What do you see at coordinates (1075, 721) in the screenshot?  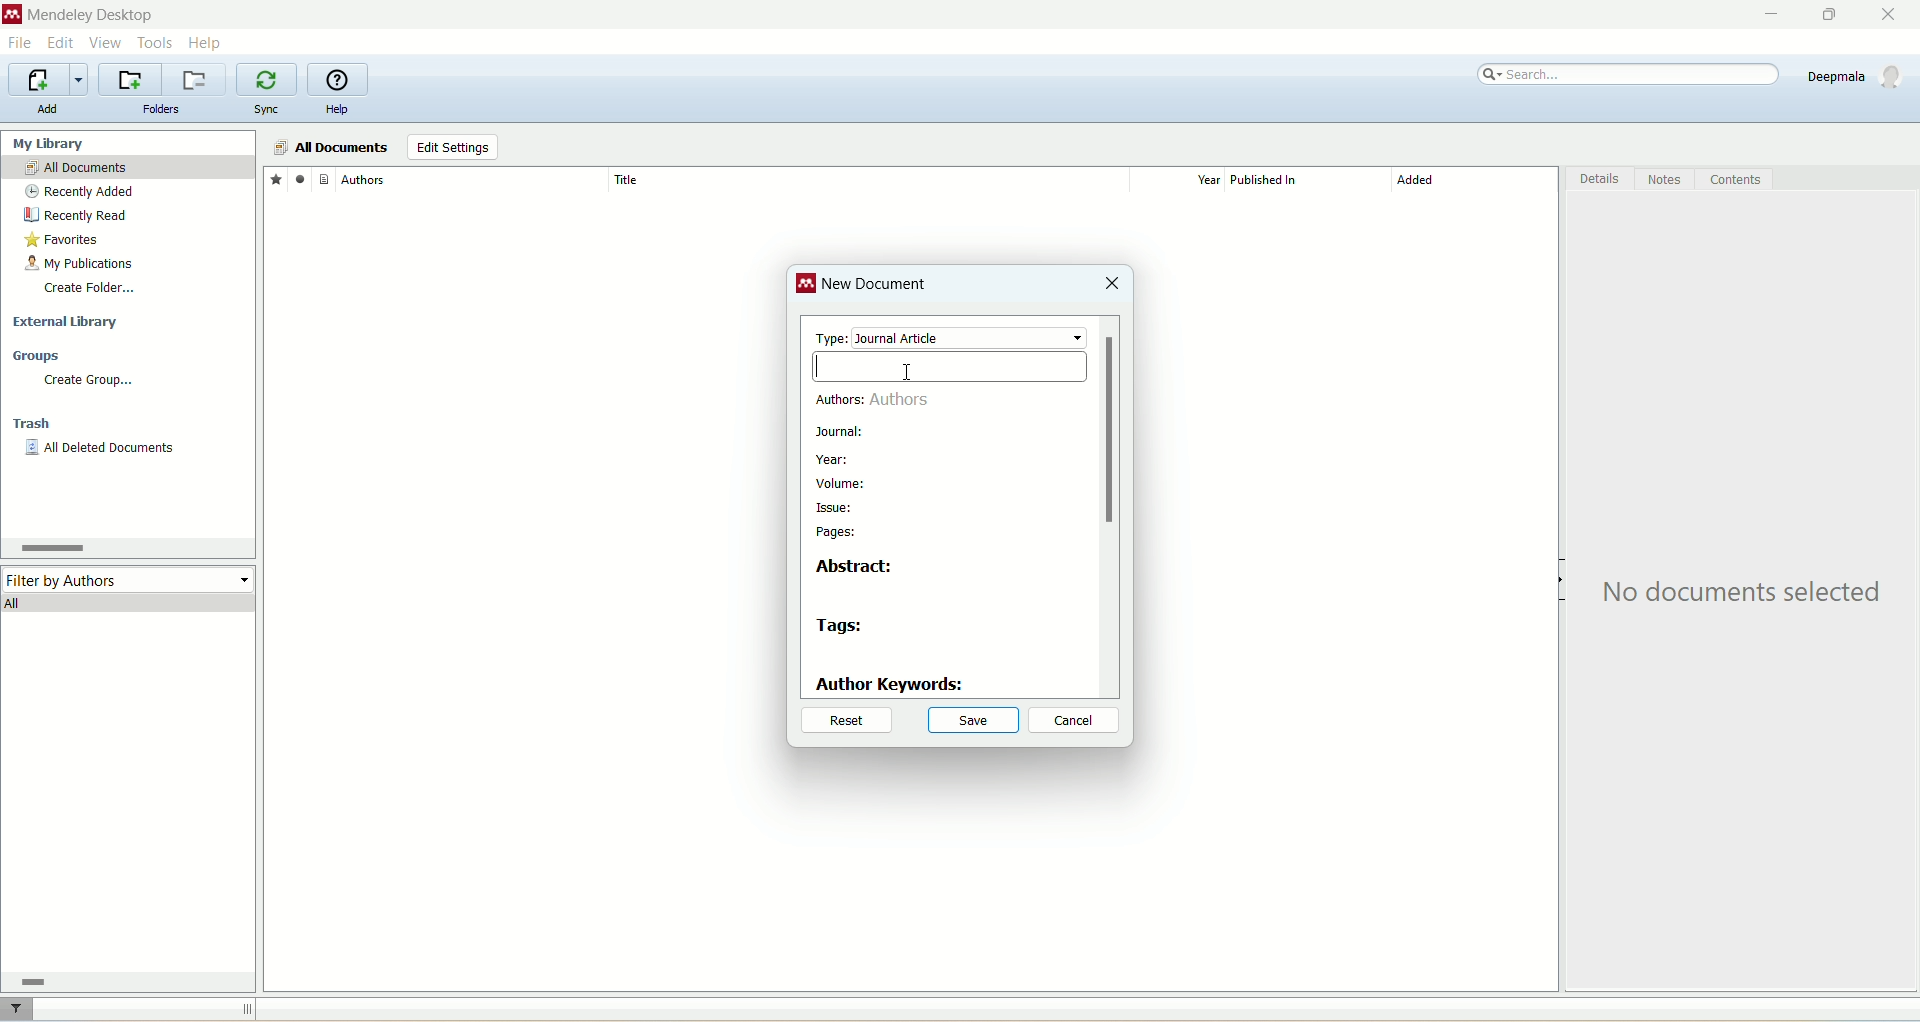 I see `cancel` at bounding box center [1075, 721].